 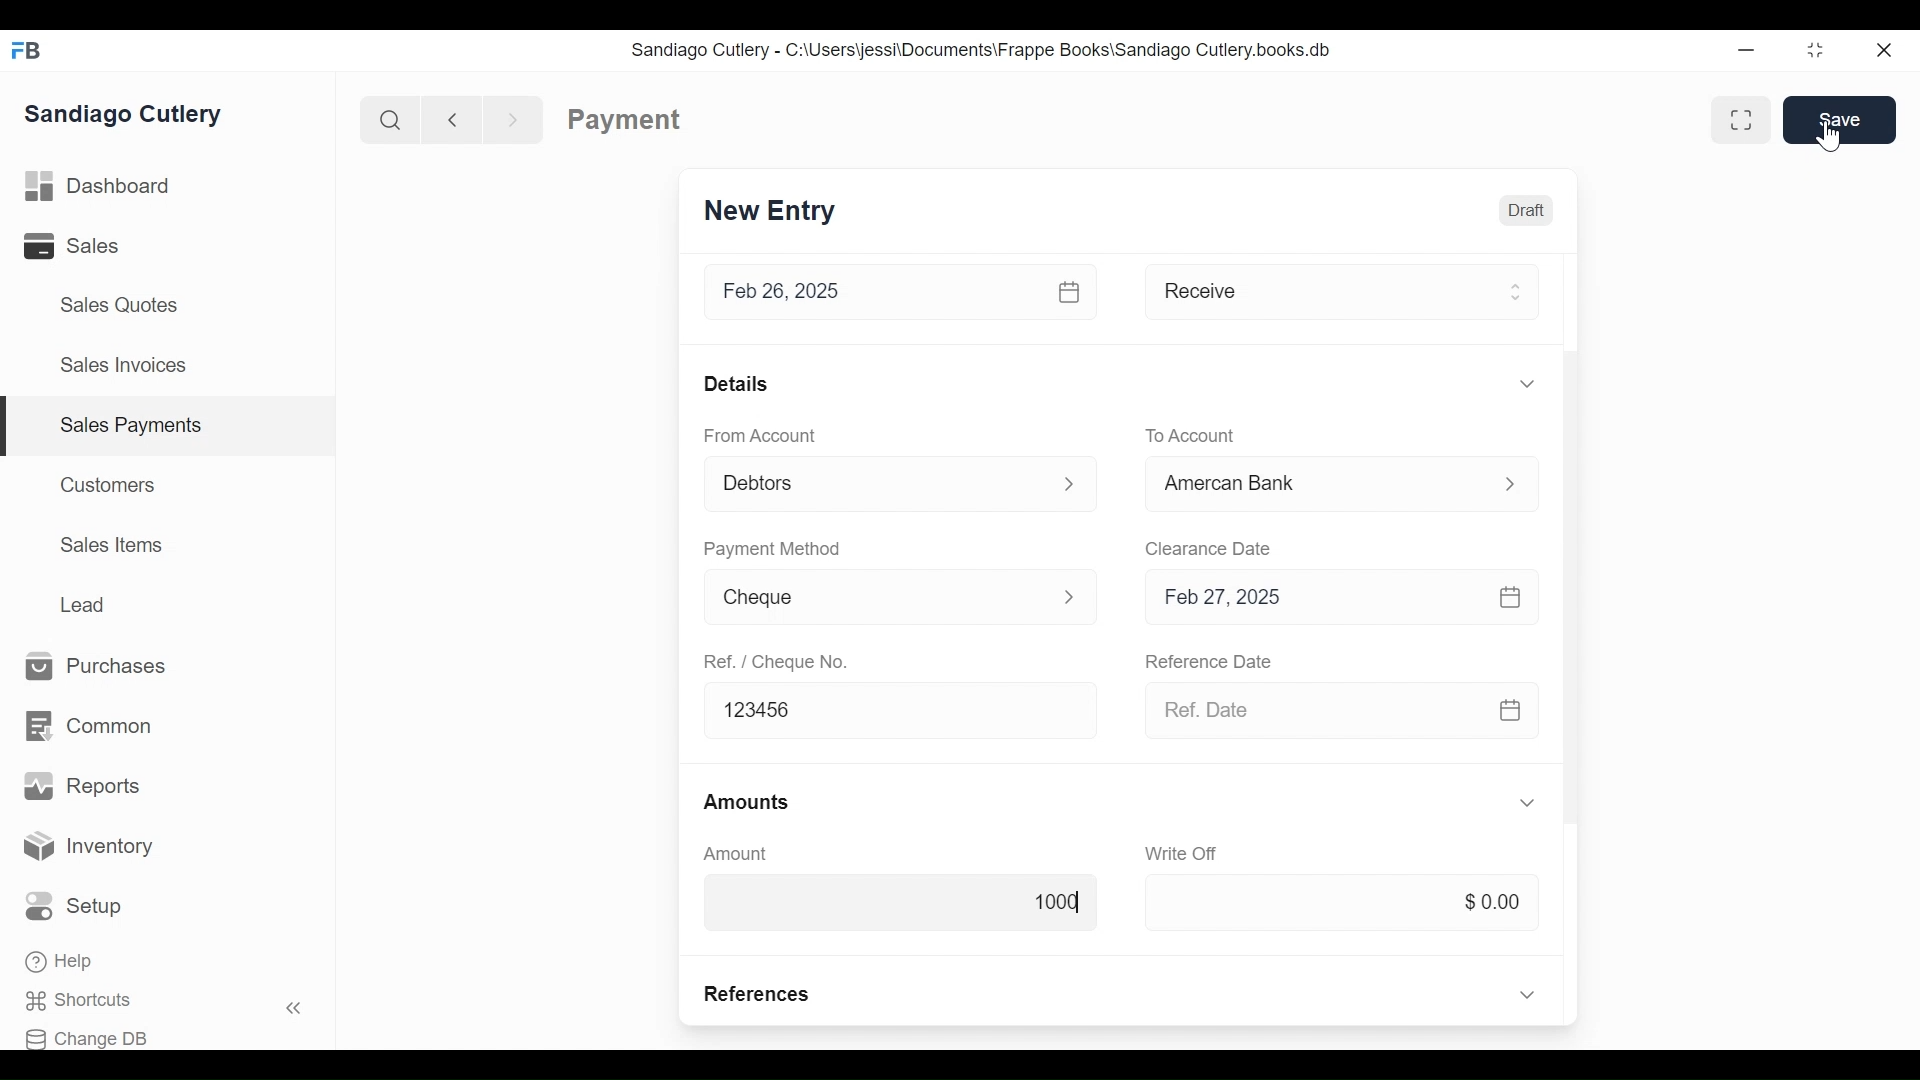 I want to click on Sales, so click(x=86, y=246).